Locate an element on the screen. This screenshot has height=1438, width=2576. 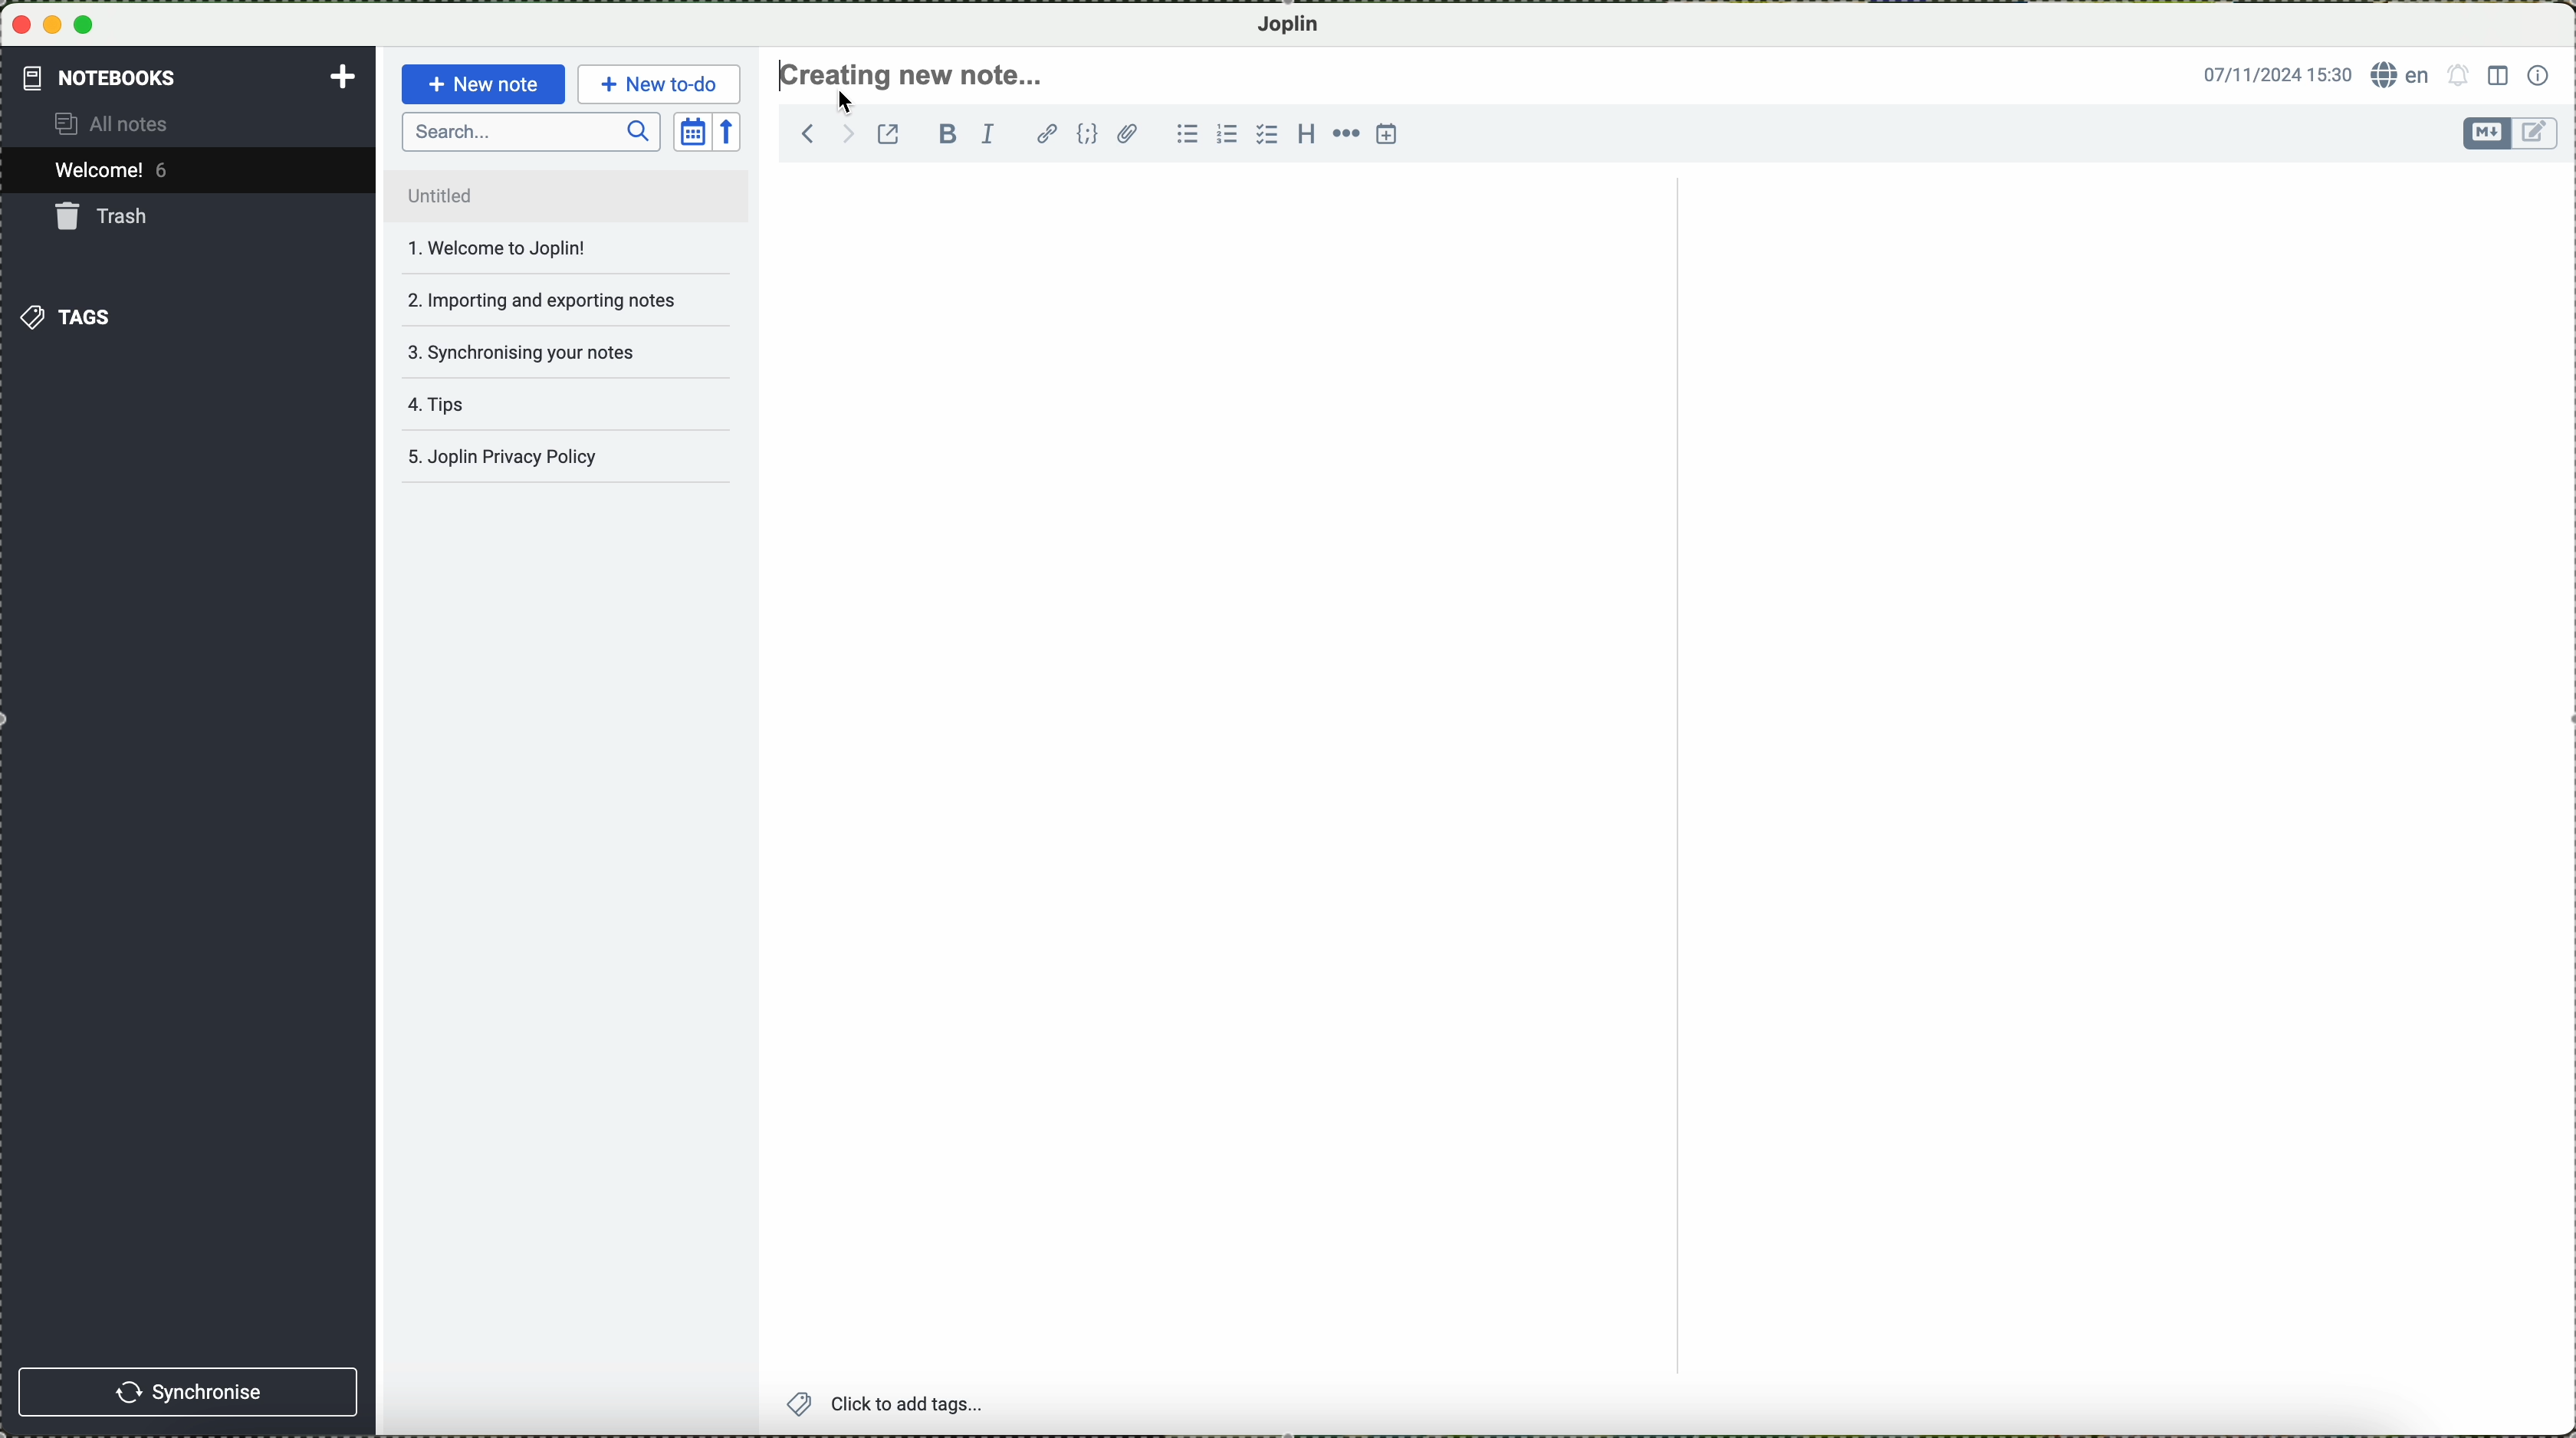
all notes is located at coordinates (129, 125).